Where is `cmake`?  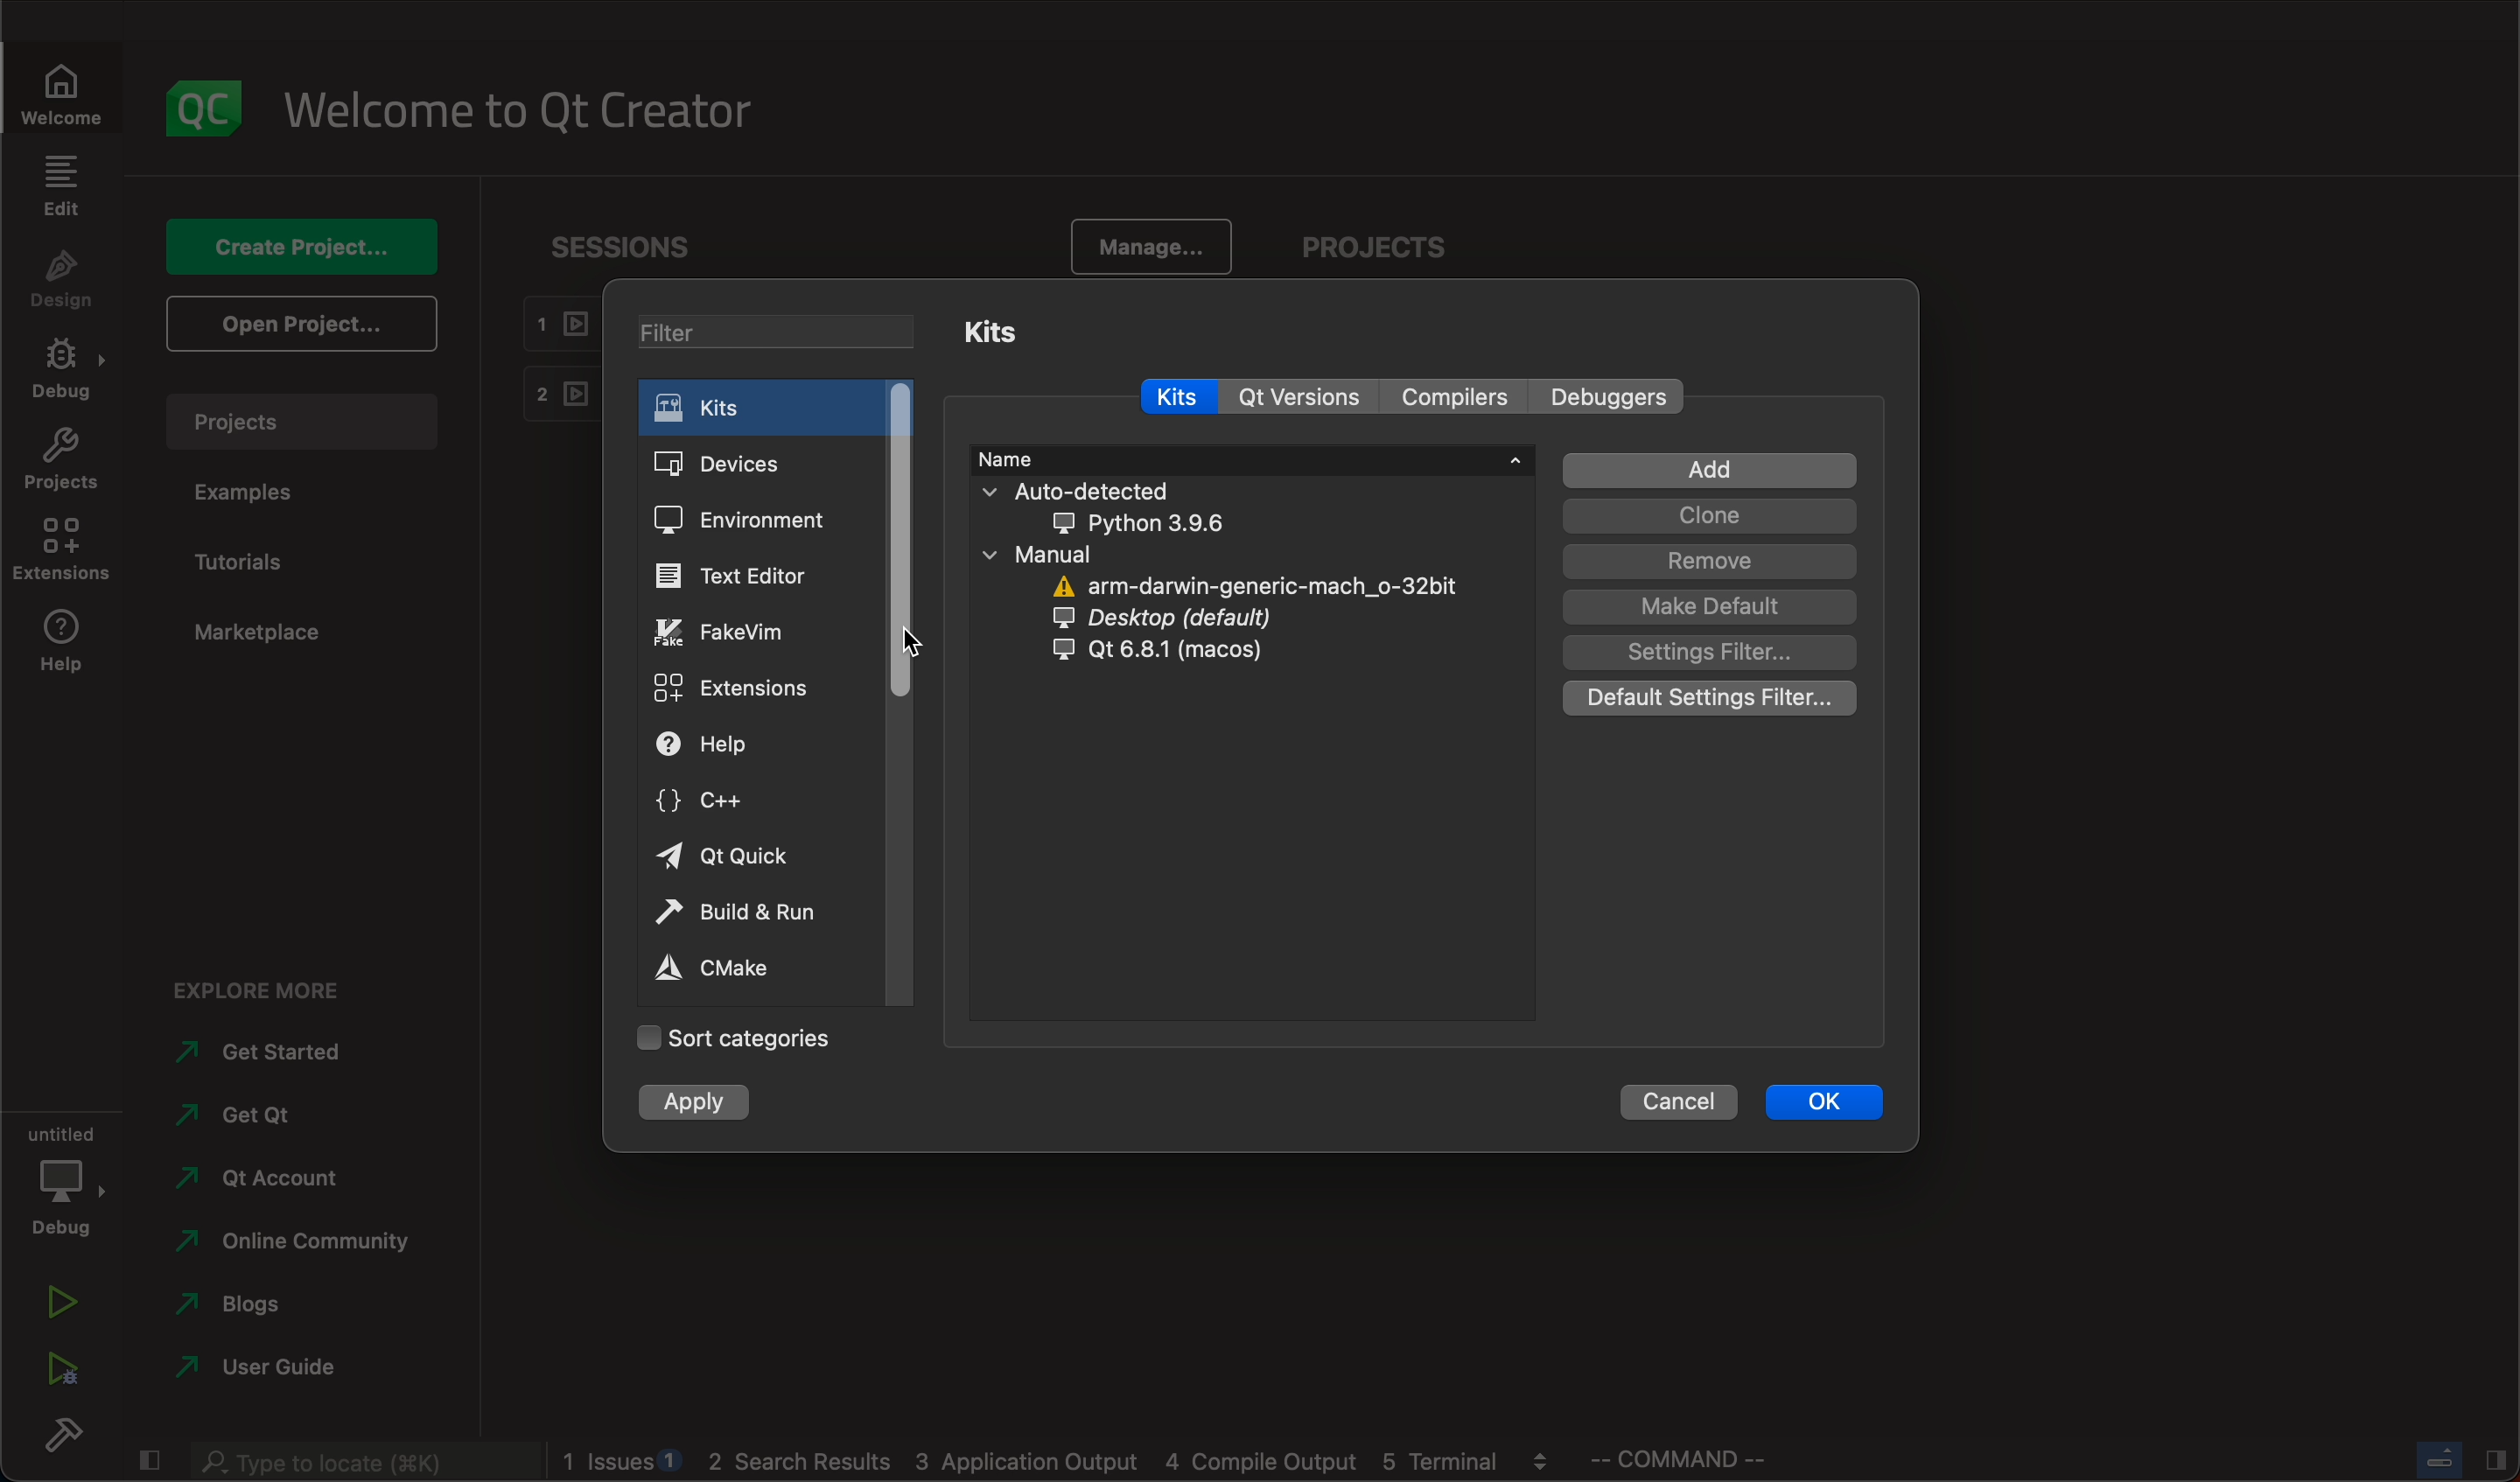
cmake is located at coordinates (722, 970).